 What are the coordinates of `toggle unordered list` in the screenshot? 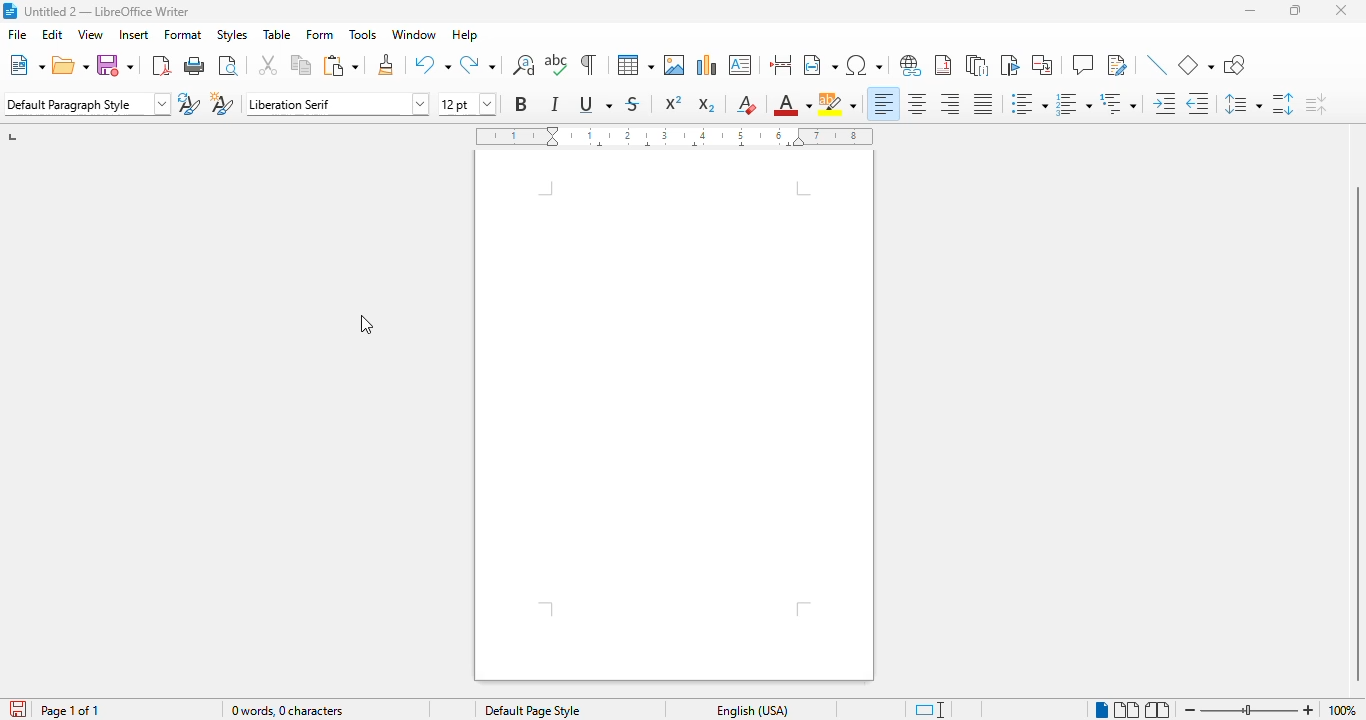 It's located at (1029, 103).